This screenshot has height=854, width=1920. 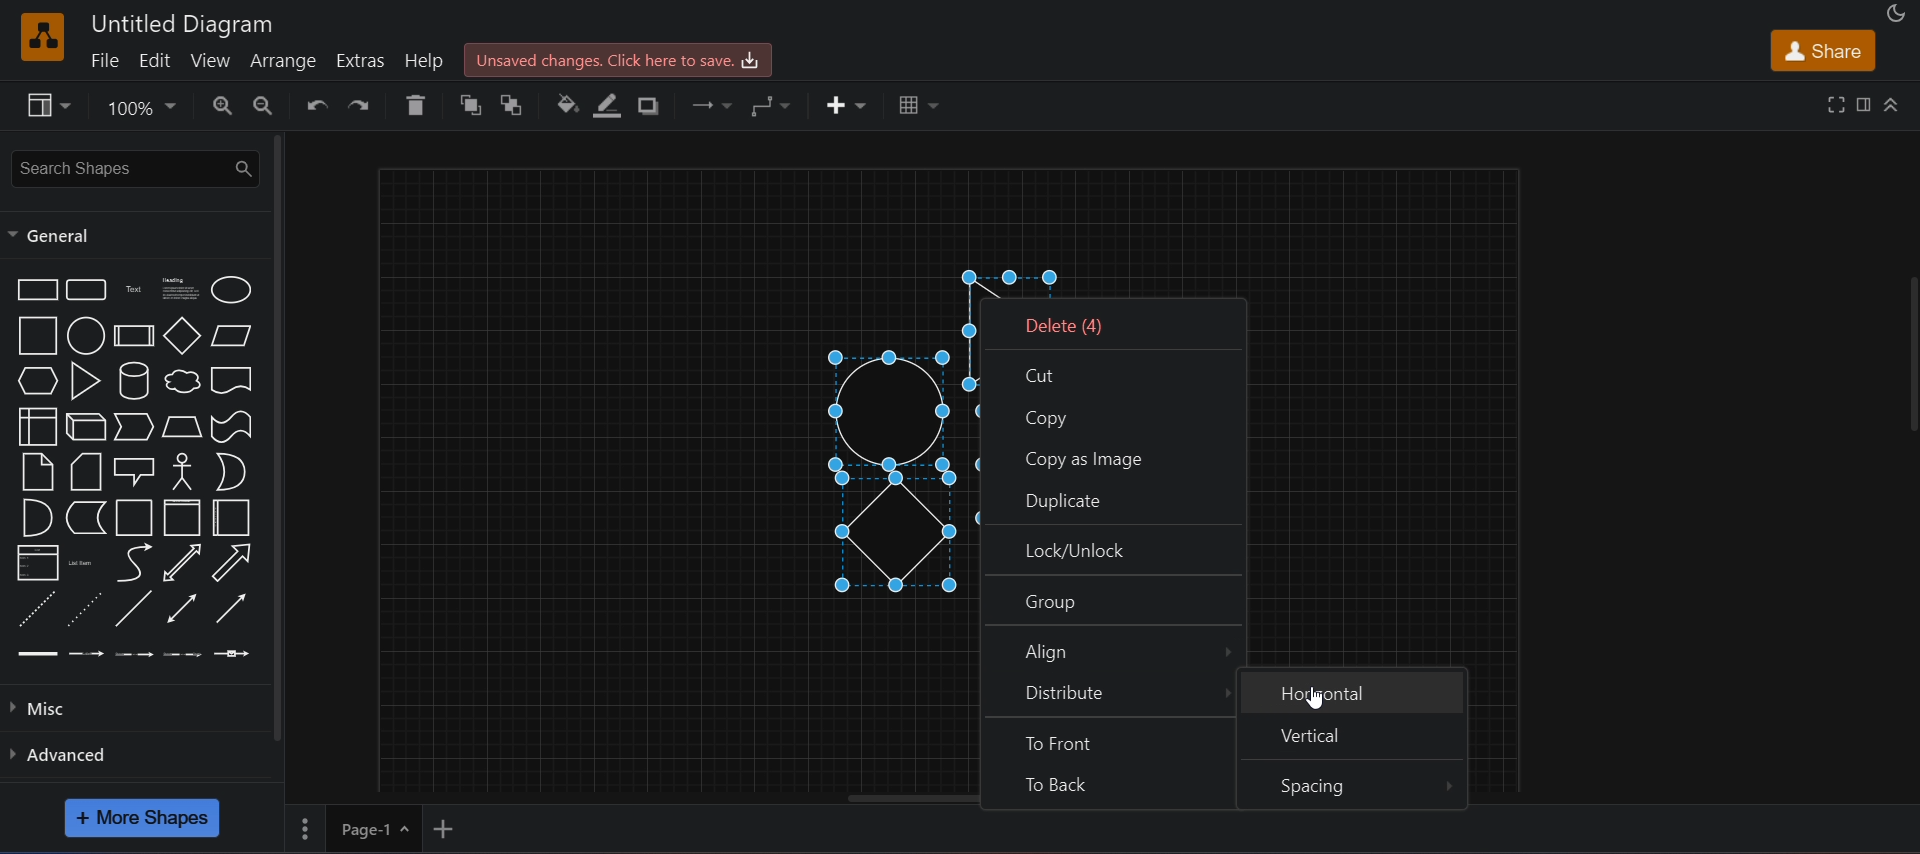 What do you see at coordinates (87, 516) in the screenshot?
I see `data storage` at bounding box center [87, 516].